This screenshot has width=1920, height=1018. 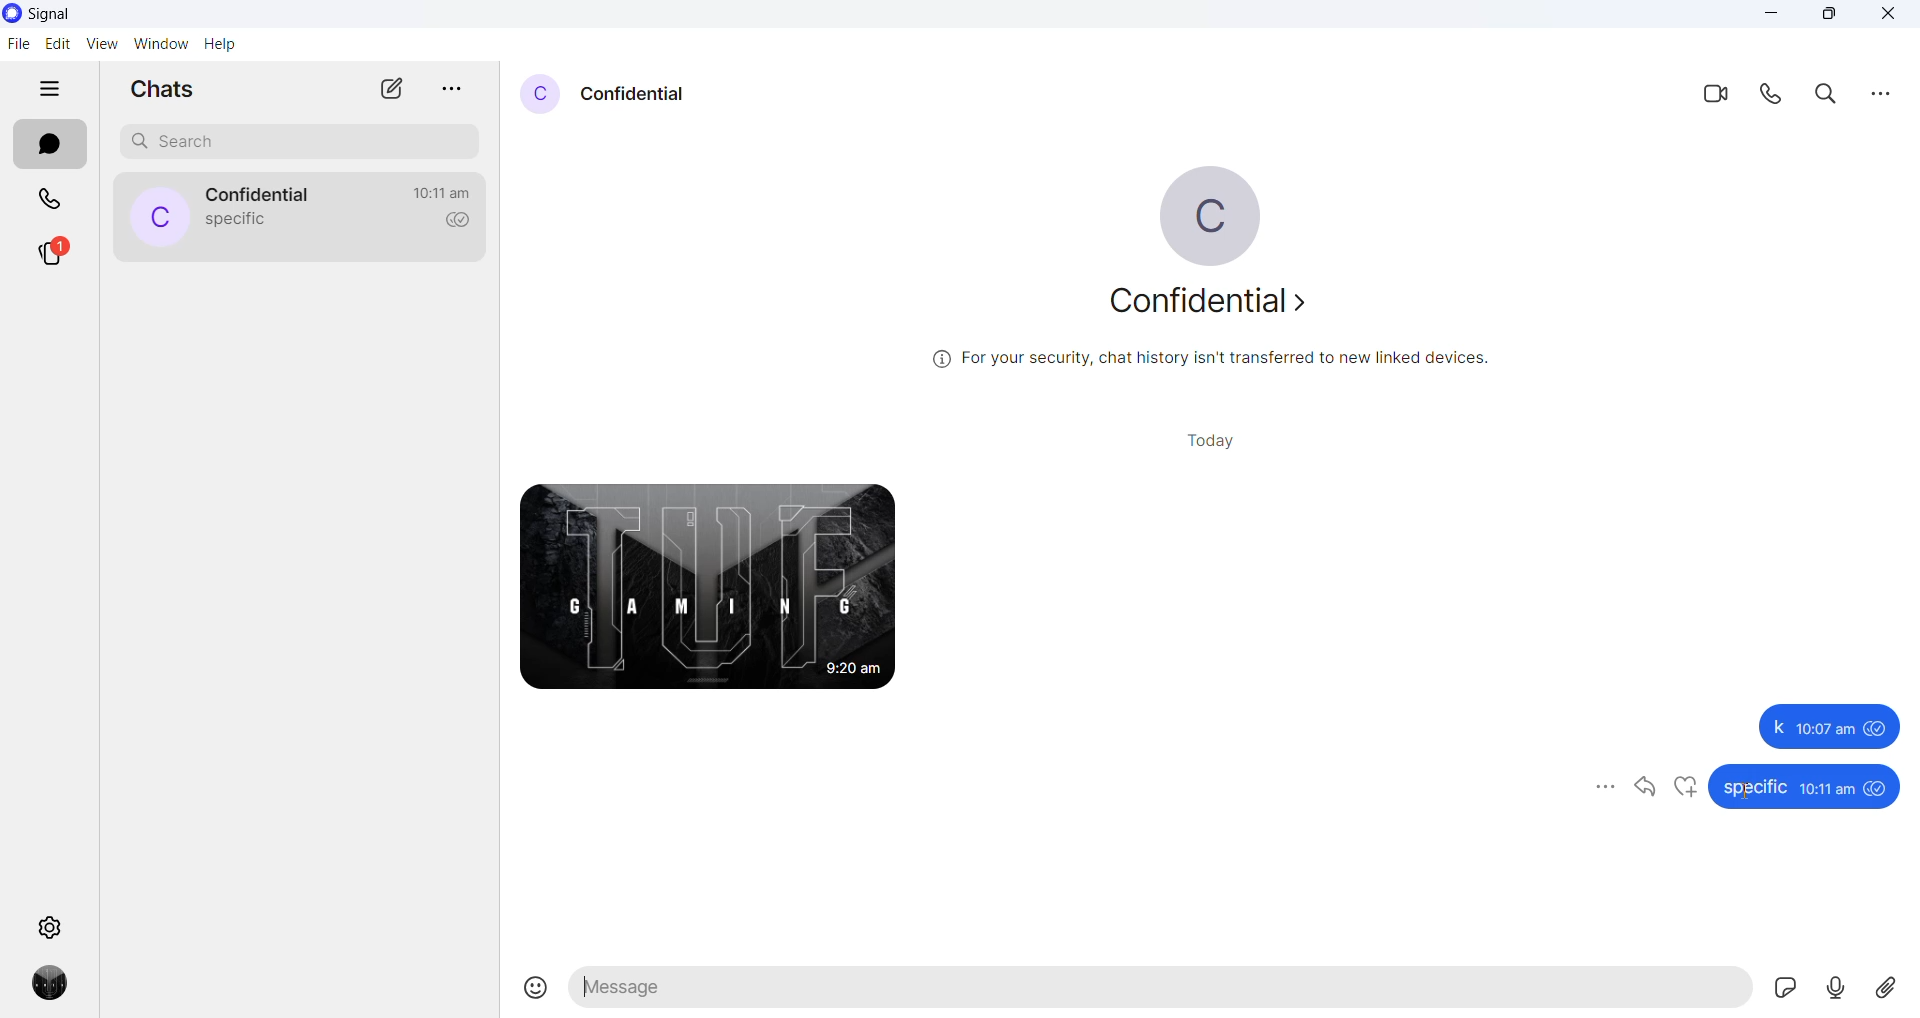 What do you see at coordinates (161, 45) in the screenshot?
I see `window` at bounding box center [161, 45].